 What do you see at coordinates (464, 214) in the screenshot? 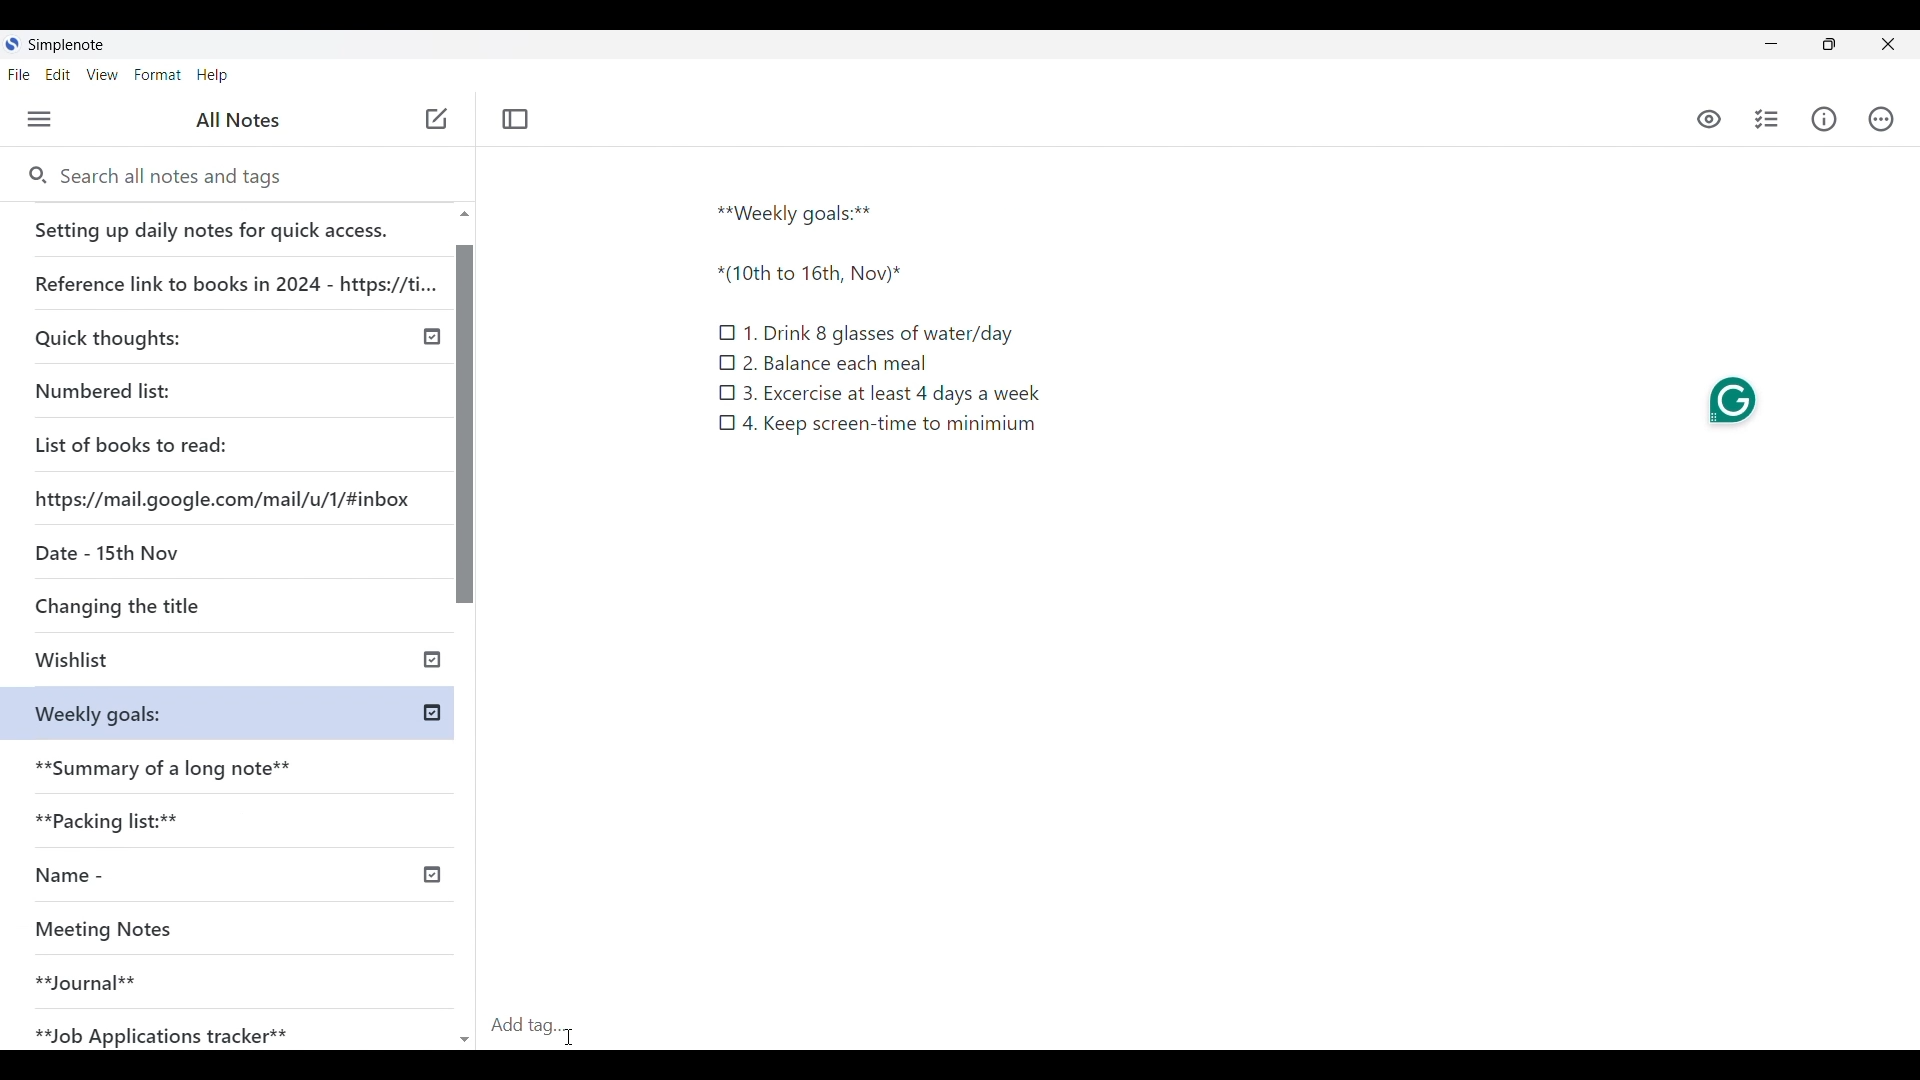
I see `Quick slide to top` at bounding box center [464, 214].